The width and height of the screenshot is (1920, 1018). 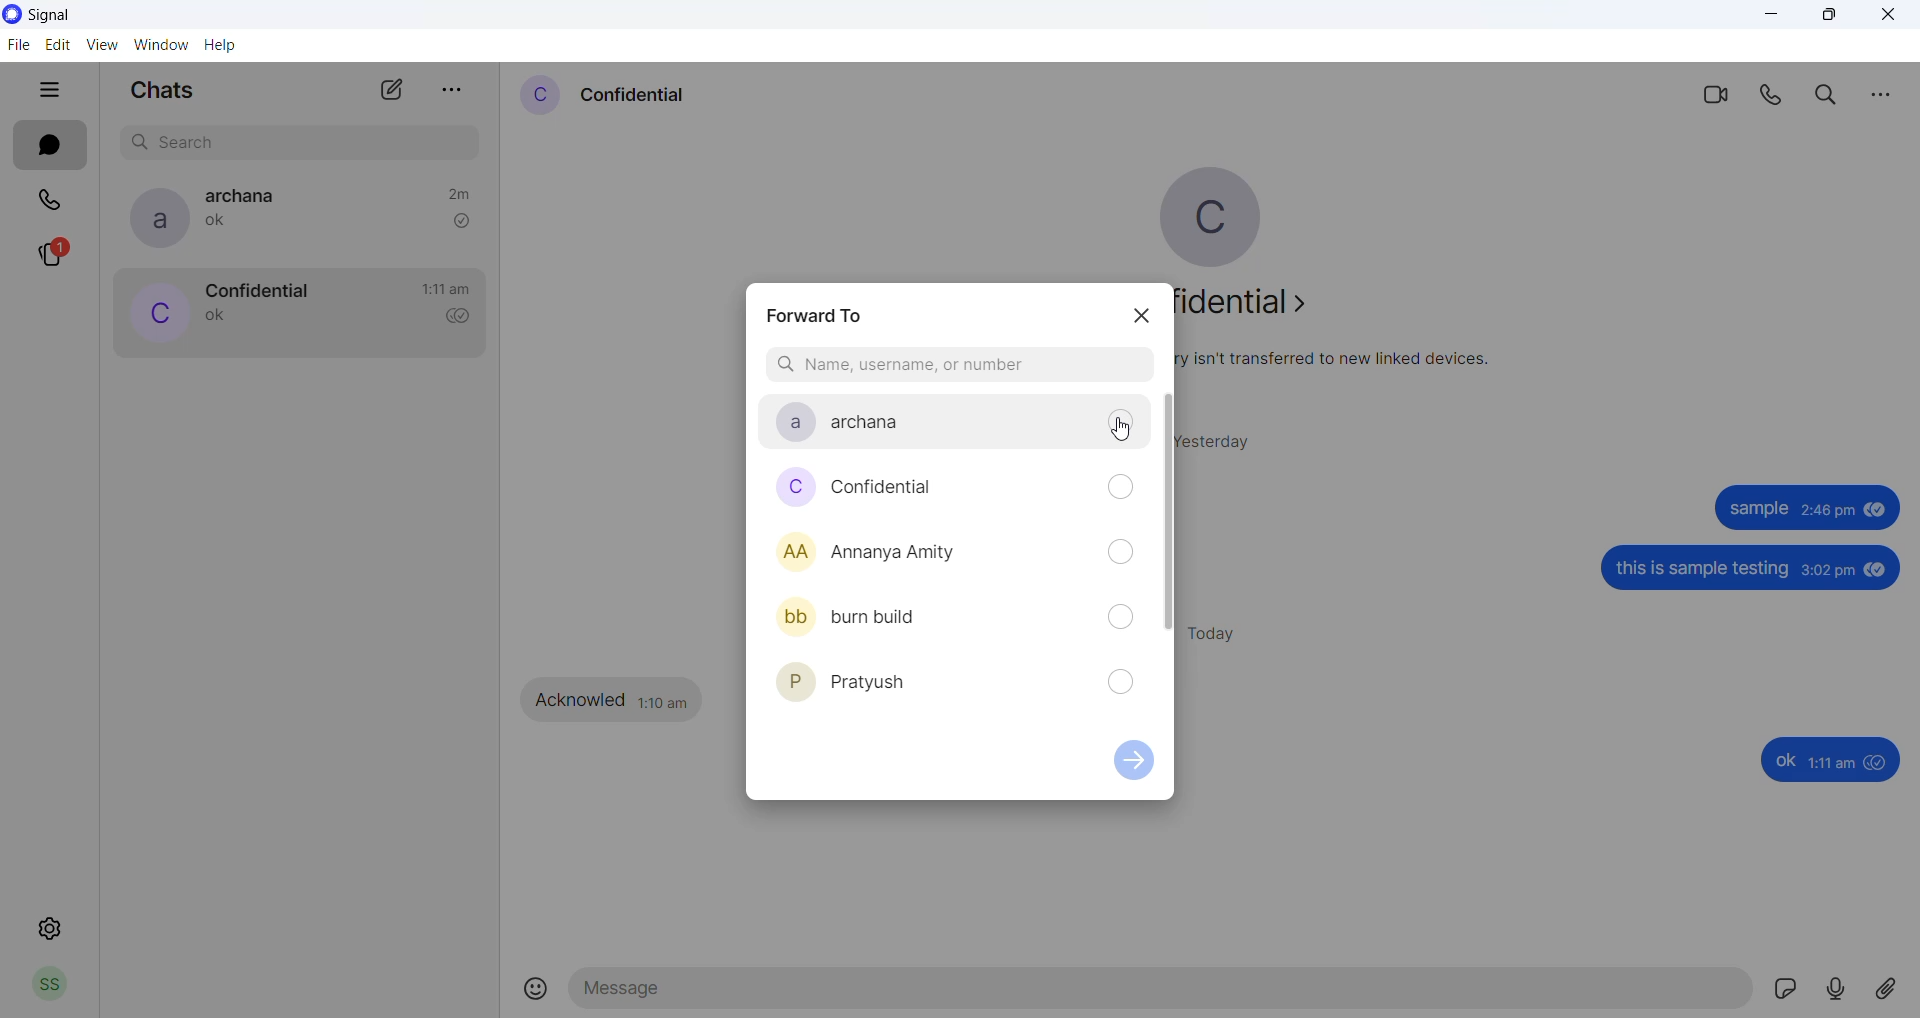 What do you see at coordinates (249, 196) in the screenshot?
I see `contact name` at bounding box center [249, 196].